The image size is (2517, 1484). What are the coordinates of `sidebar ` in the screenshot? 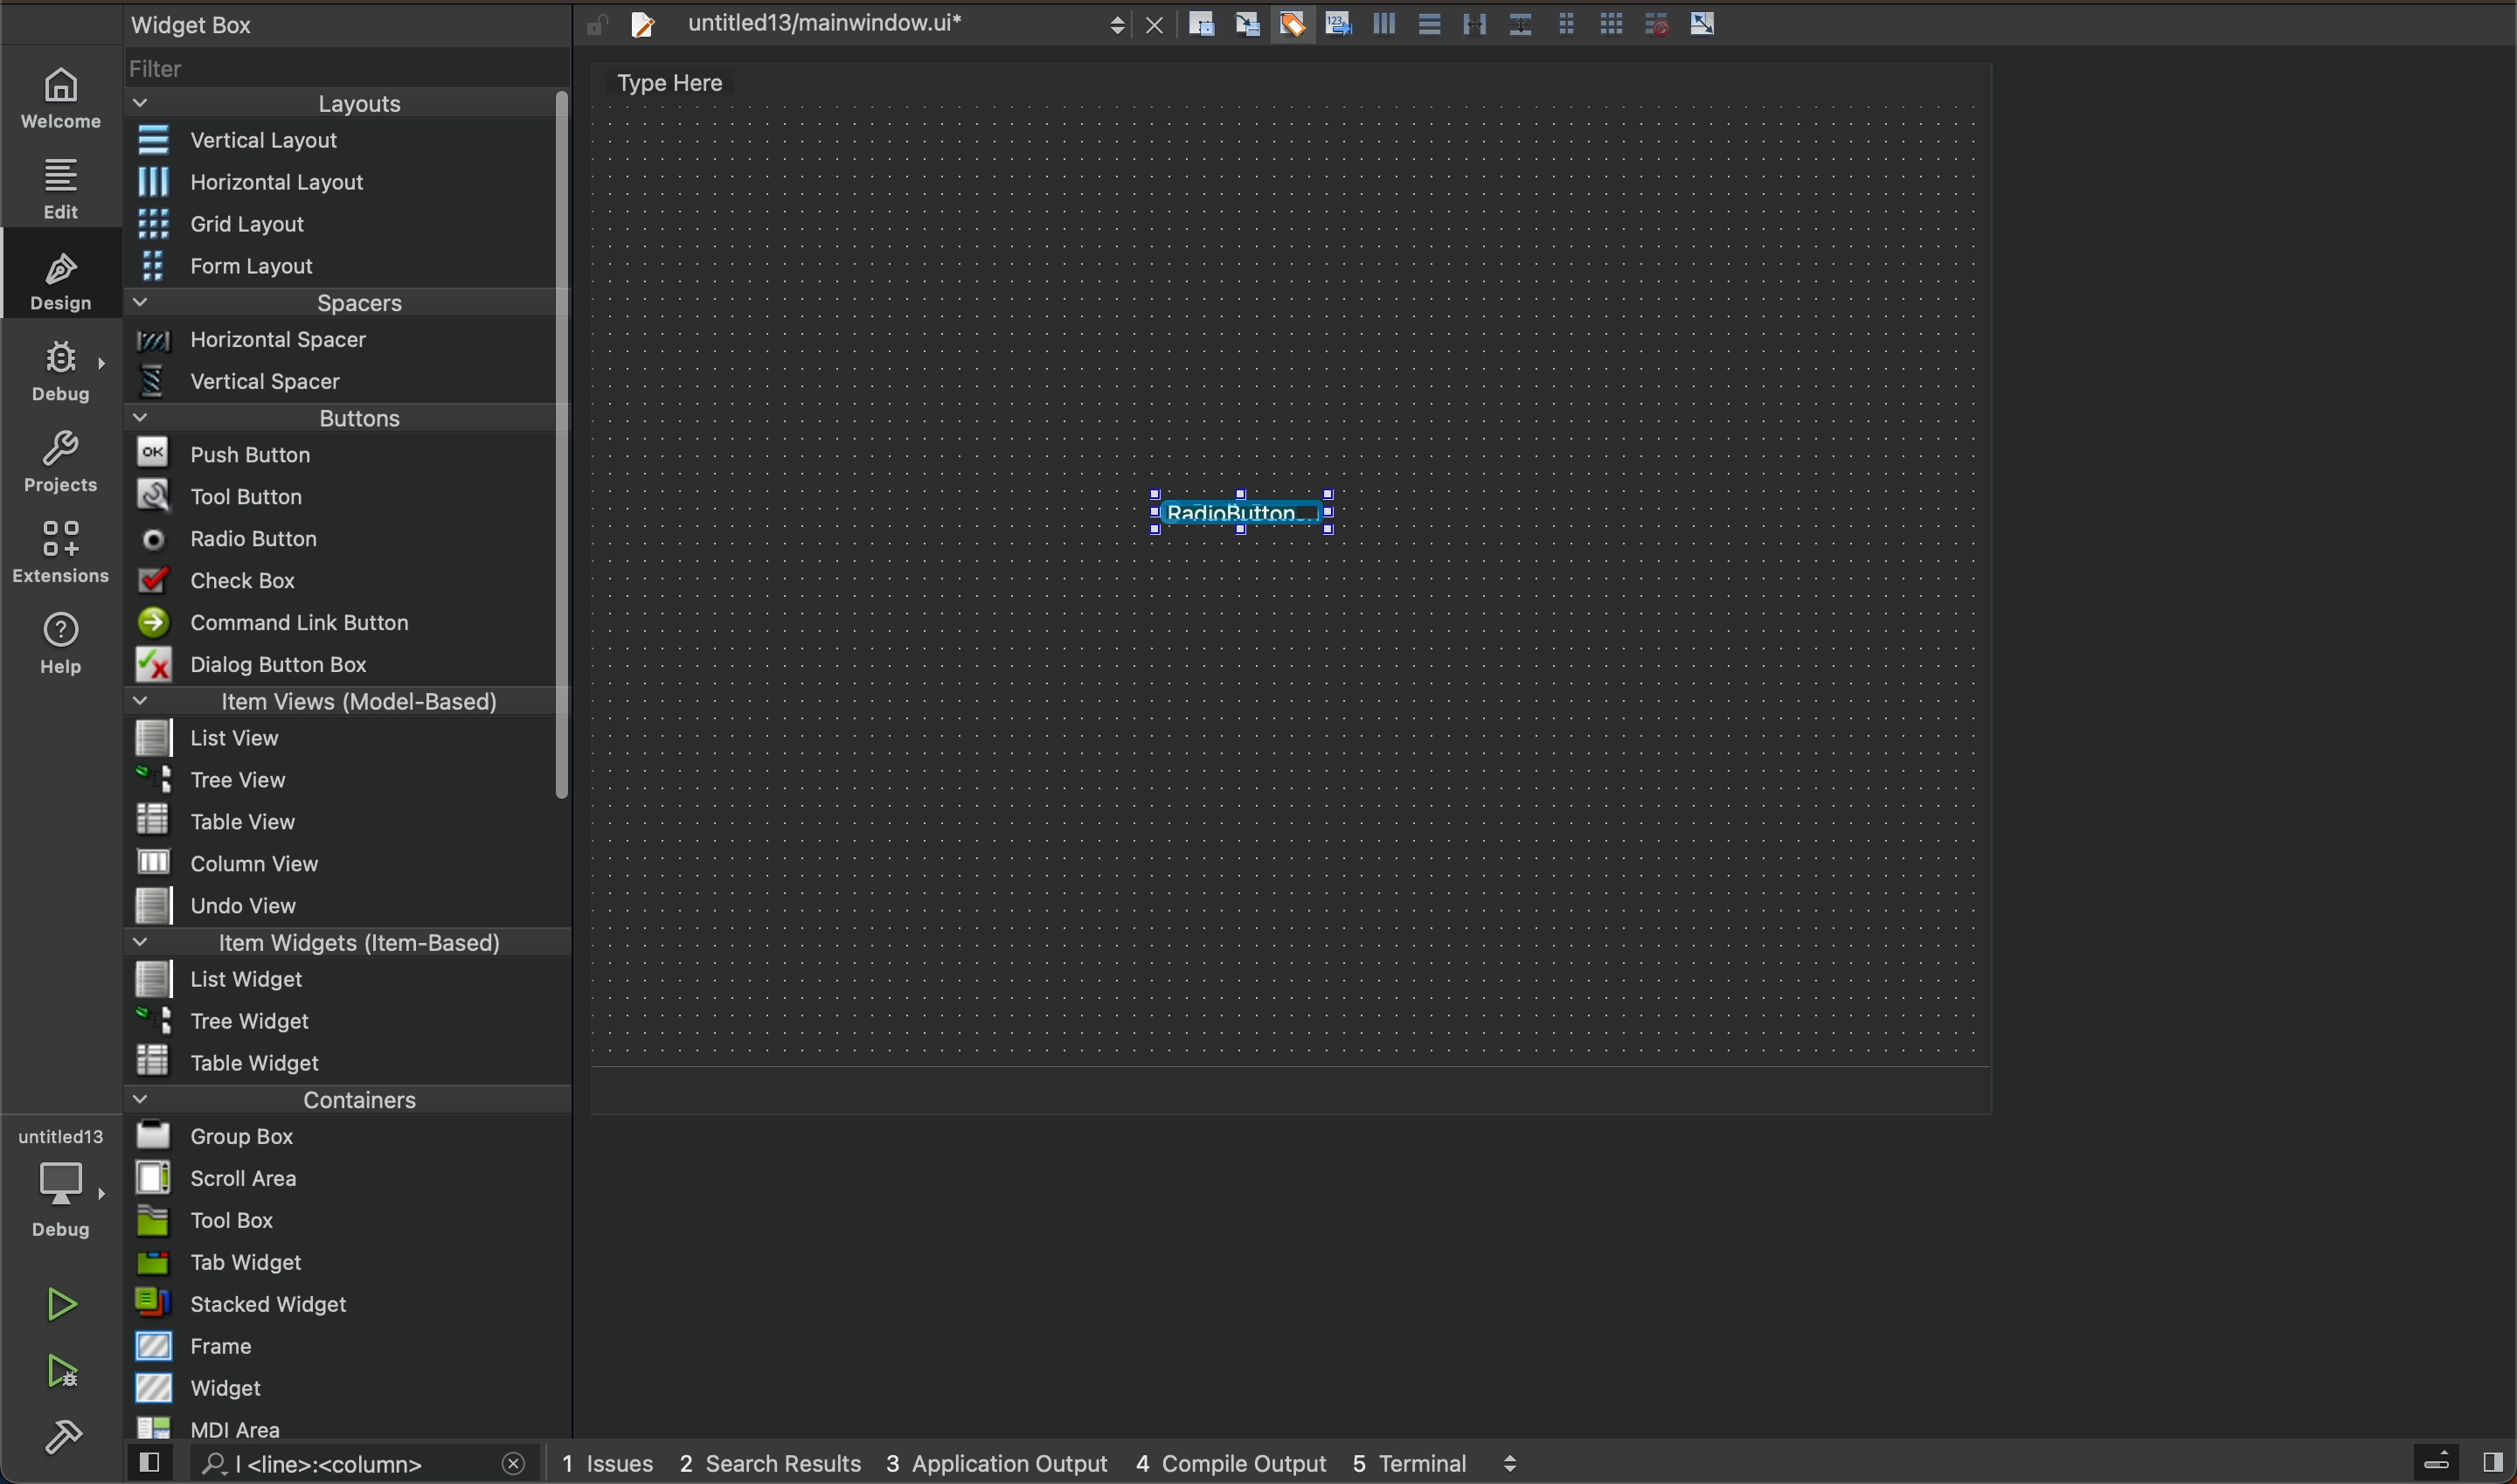 It's located at (2440, 1463).